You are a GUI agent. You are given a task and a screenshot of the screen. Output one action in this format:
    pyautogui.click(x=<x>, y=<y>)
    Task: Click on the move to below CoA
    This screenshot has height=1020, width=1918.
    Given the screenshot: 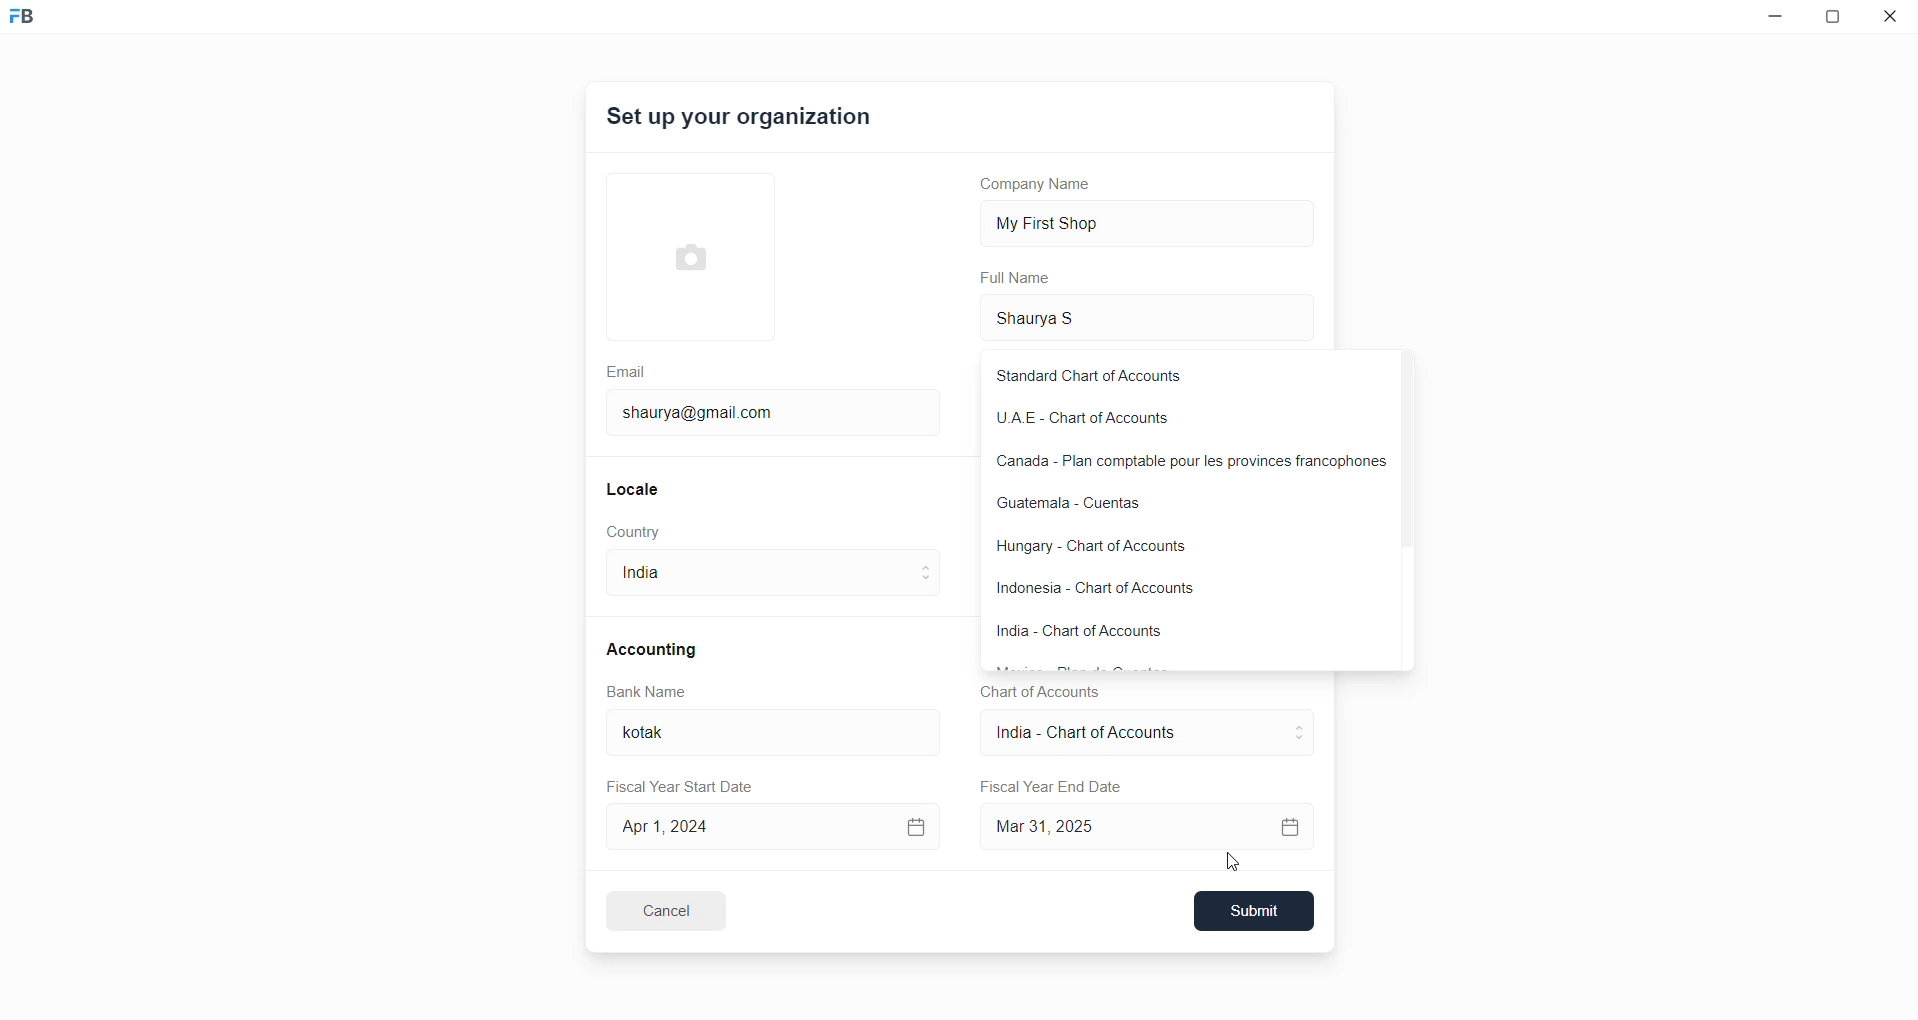 What is the action you would take?
    pyautogui.click(x=1301, y=742)
    